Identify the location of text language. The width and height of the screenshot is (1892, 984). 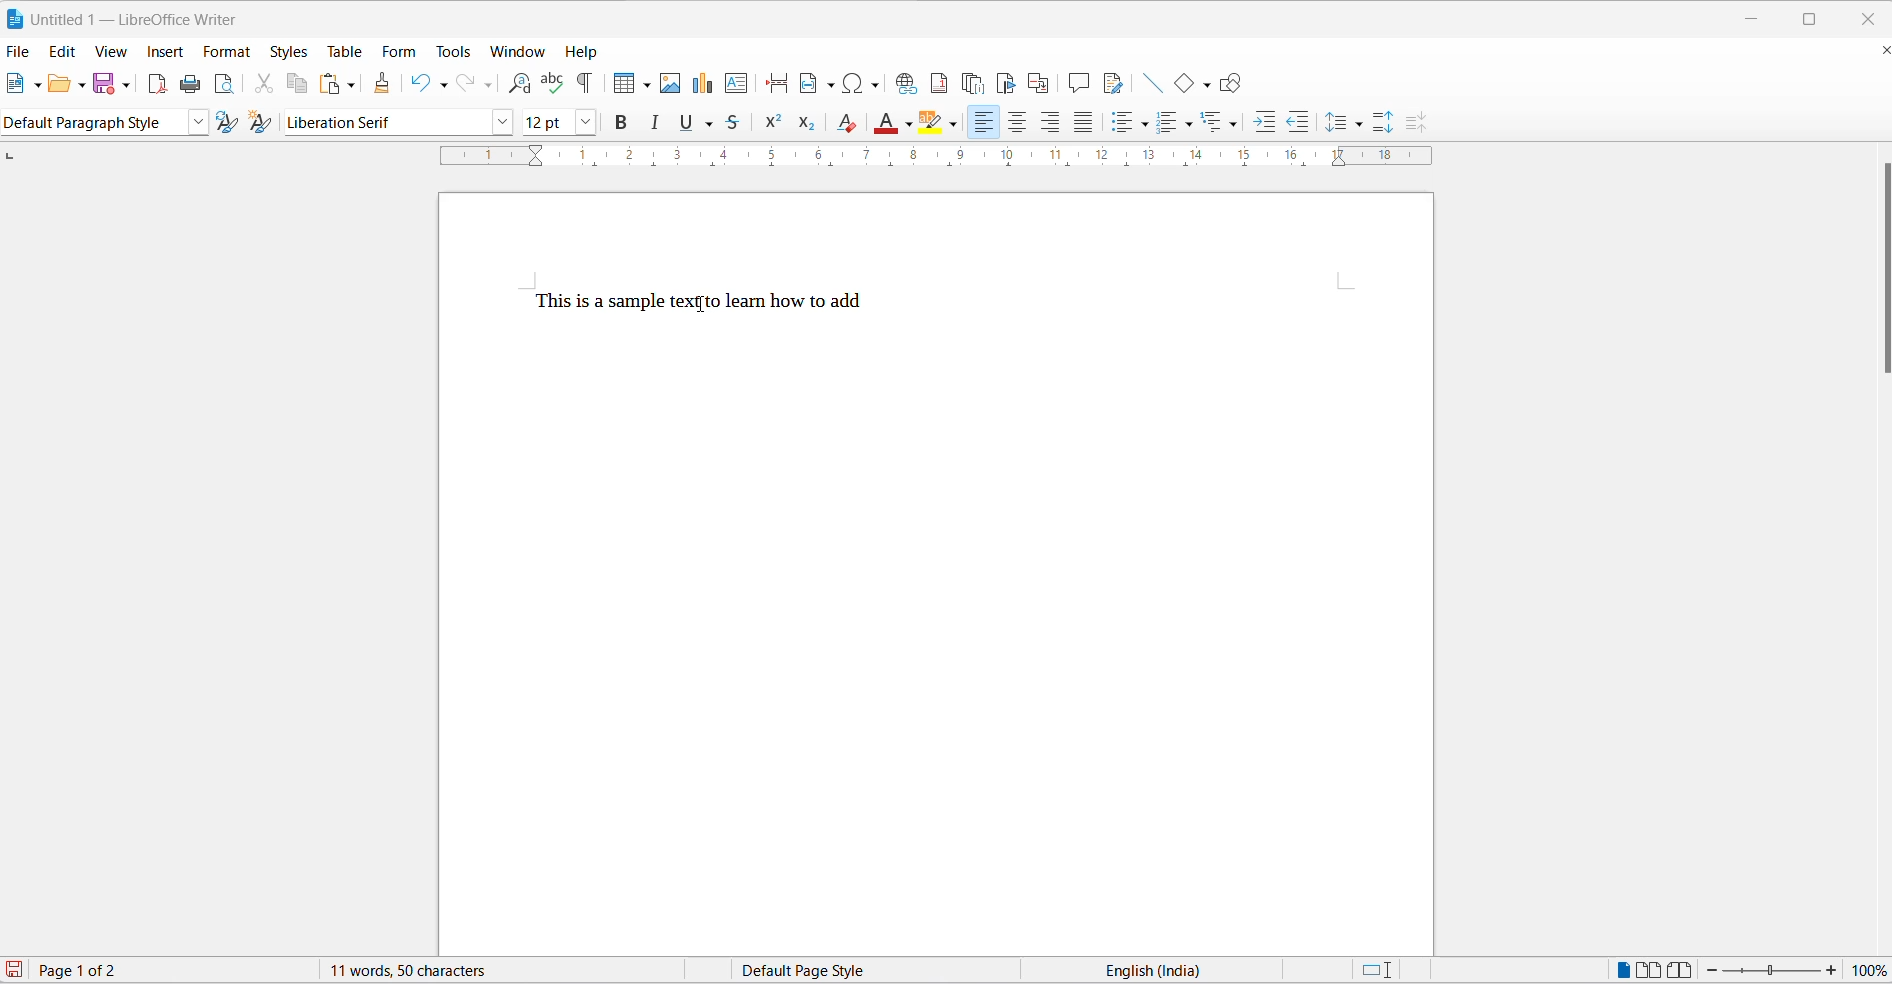
(1139, 971).